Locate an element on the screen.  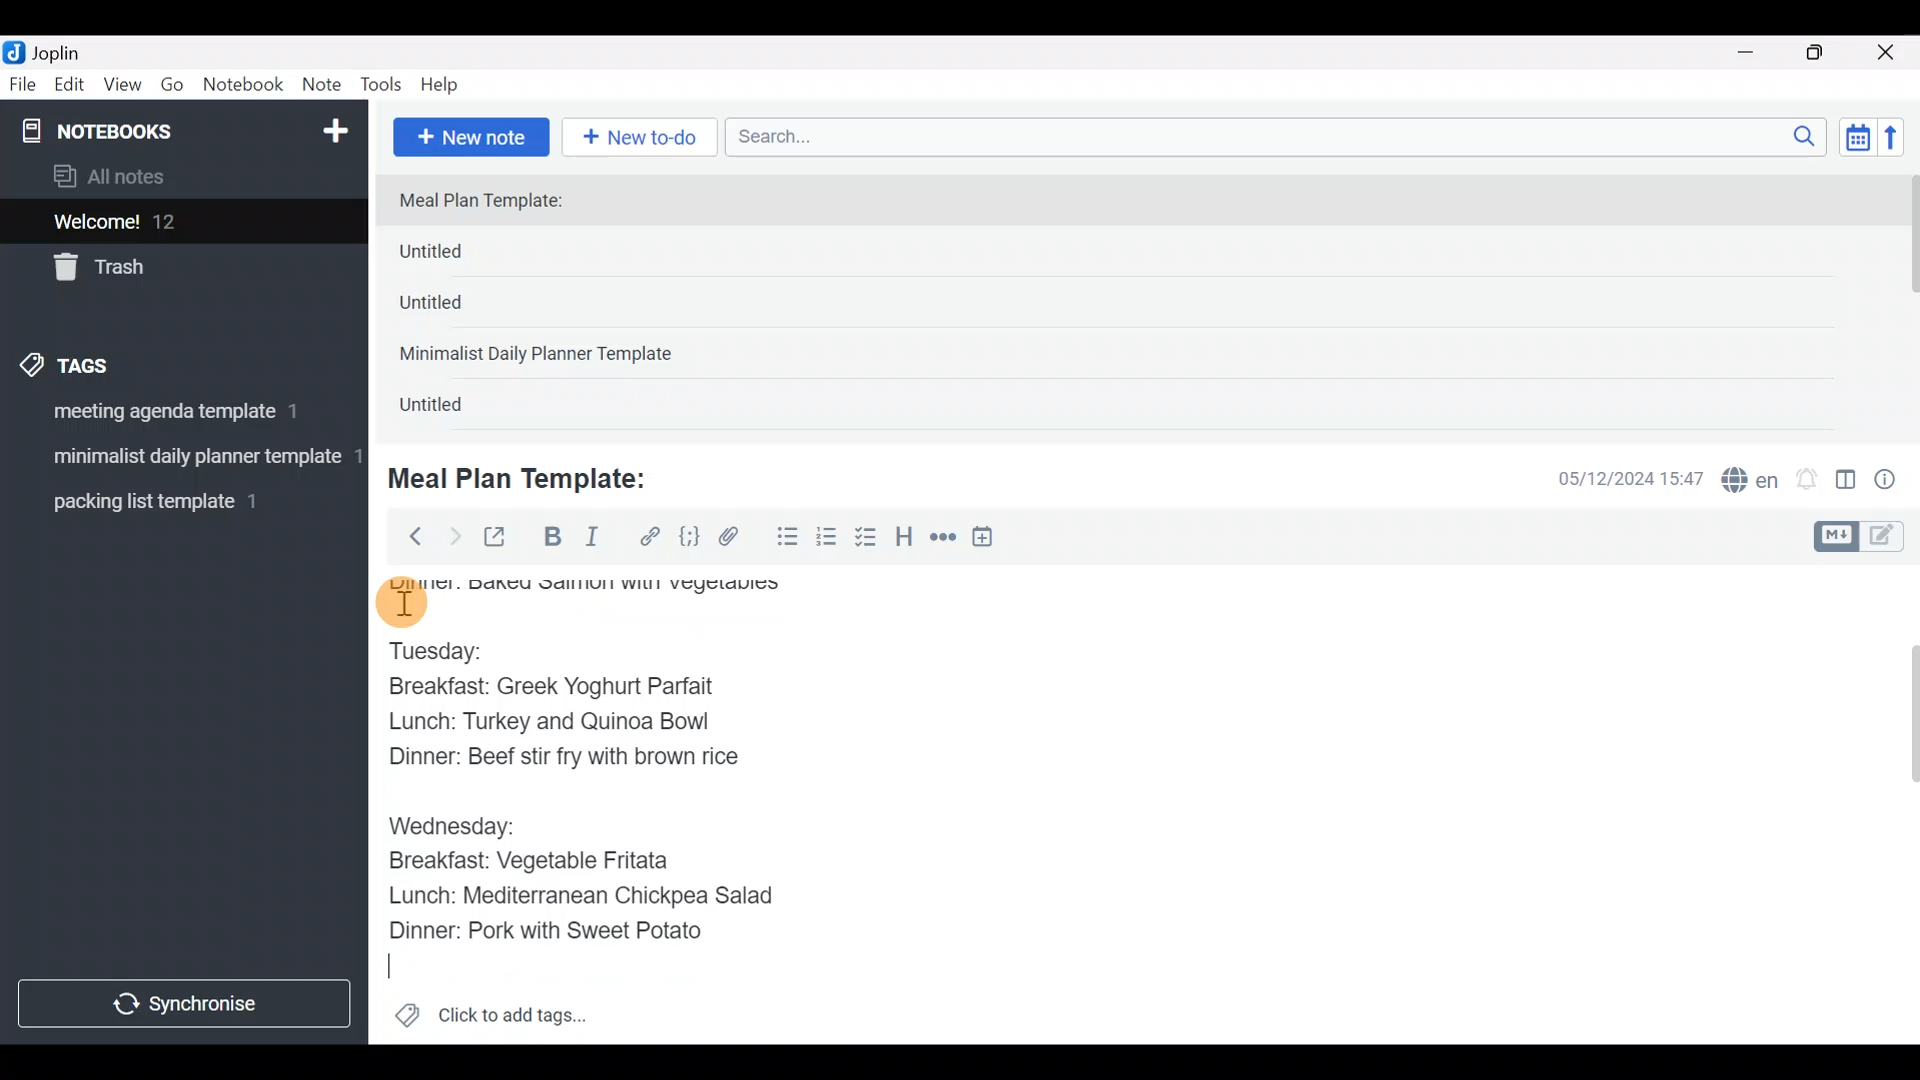
Lunch: Mediterranean Chickpea Salad is located at coordinates (590, 894).